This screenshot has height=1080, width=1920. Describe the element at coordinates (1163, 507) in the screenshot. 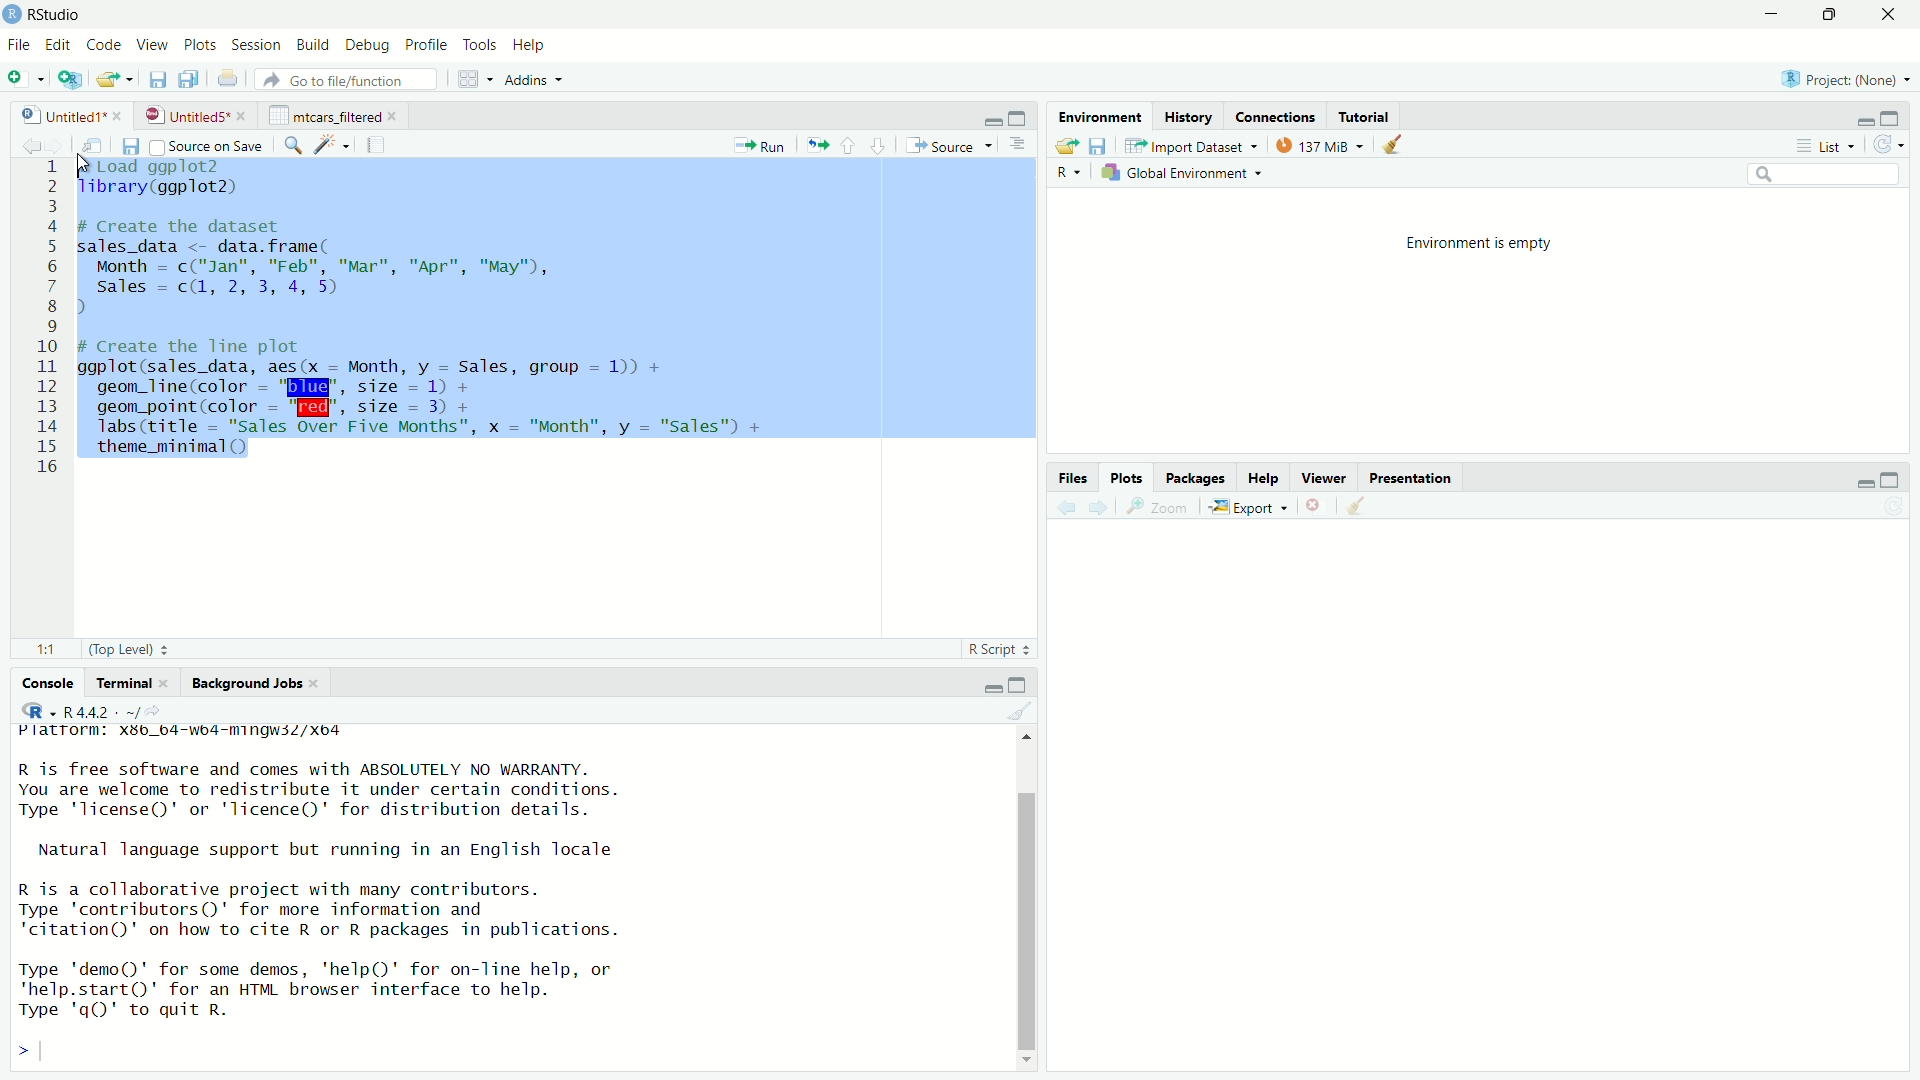

I see `Zoom` at that location.